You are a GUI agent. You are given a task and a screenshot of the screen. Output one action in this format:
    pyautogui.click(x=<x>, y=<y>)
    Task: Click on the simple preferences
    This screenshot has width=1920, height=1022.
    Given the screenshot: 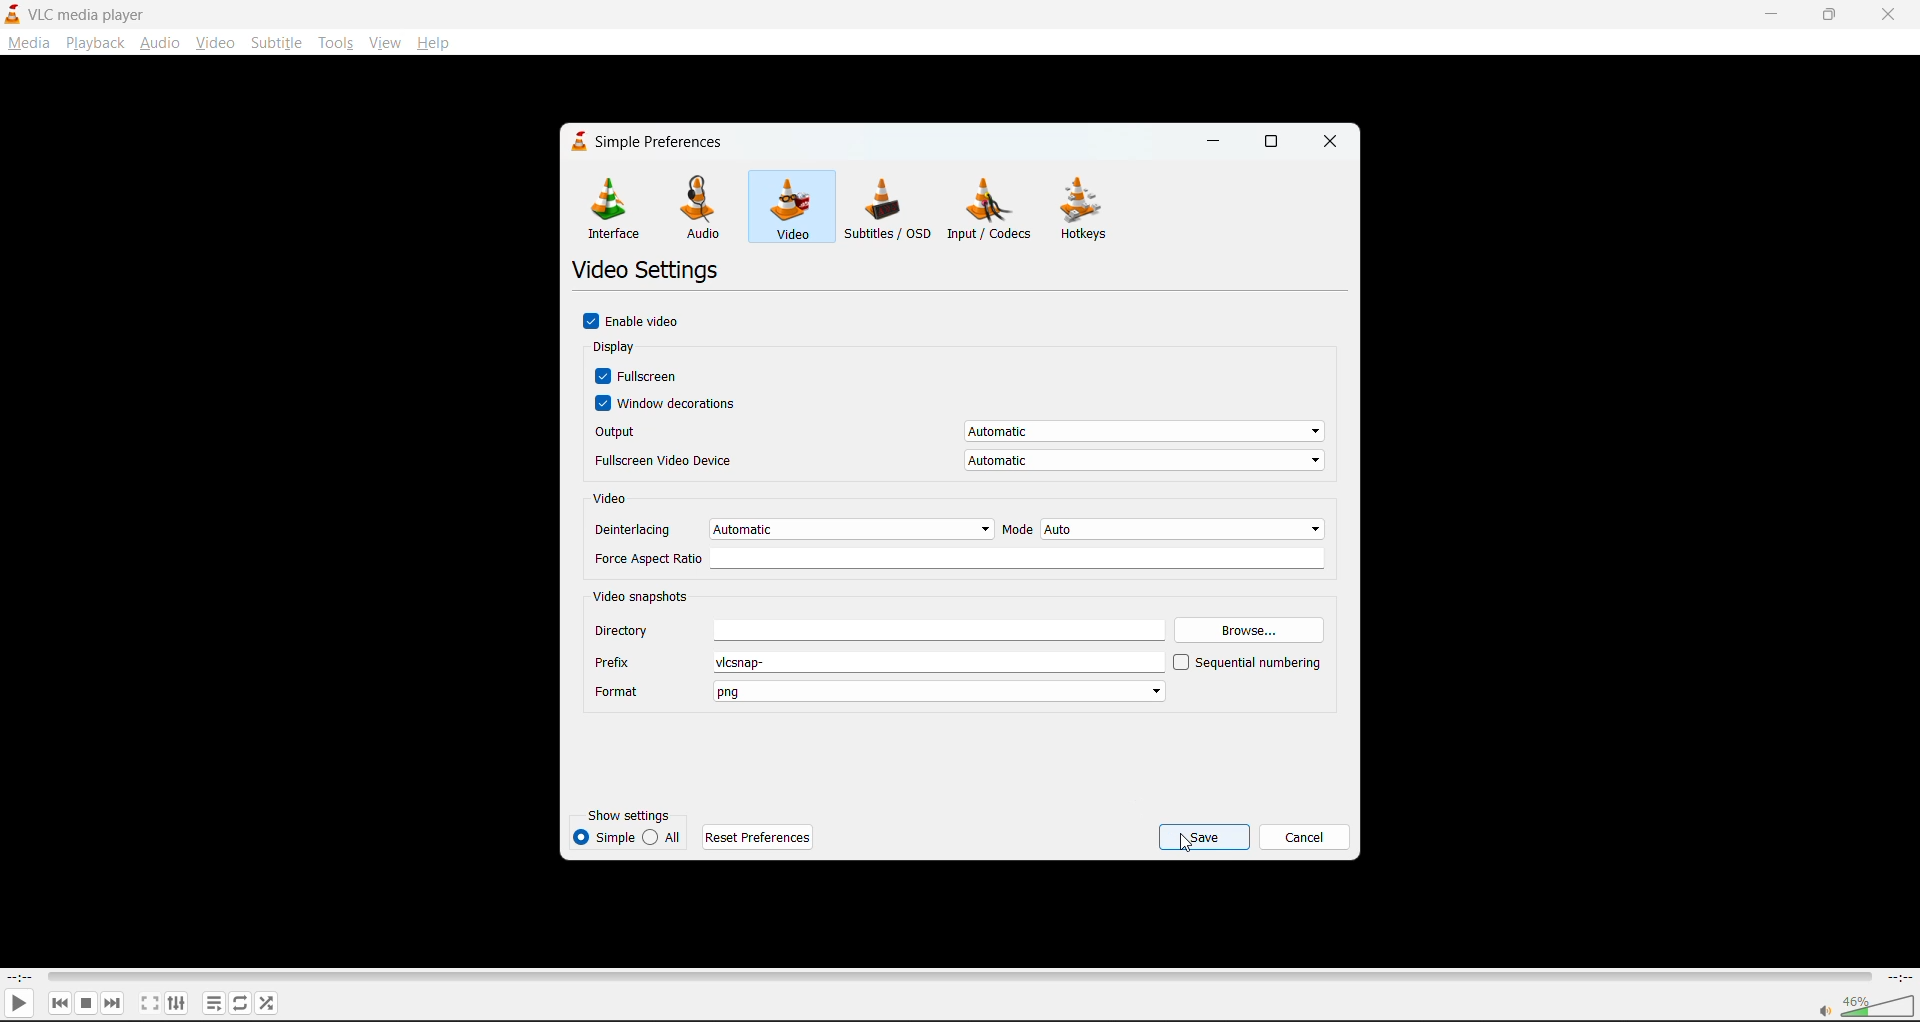 What is the action you would take?
    pyautogui.click(x=652, y=142)
    